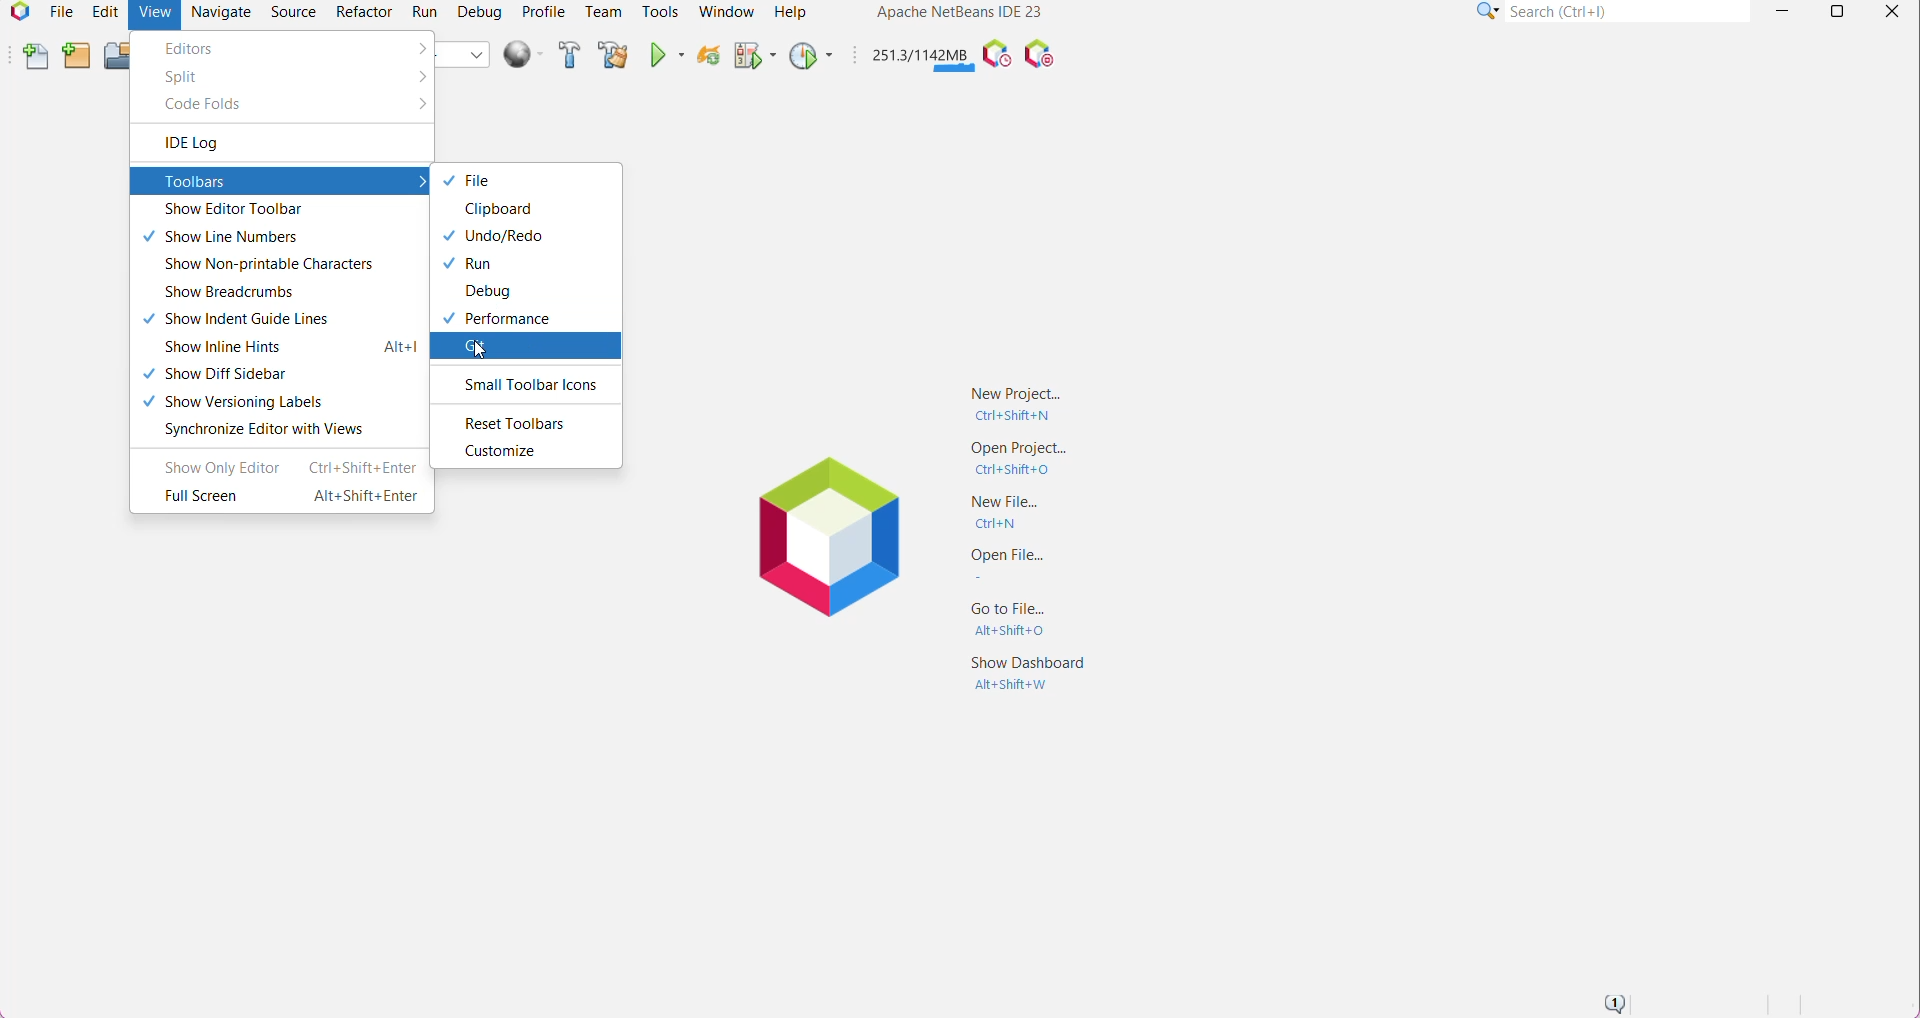 The height and width of the screenshot is (1018, 1920). What do you see at coordinates (252, 321) in the screenshot?
I see `Show Indent Guide Lines` at bounding box center [252, 321].